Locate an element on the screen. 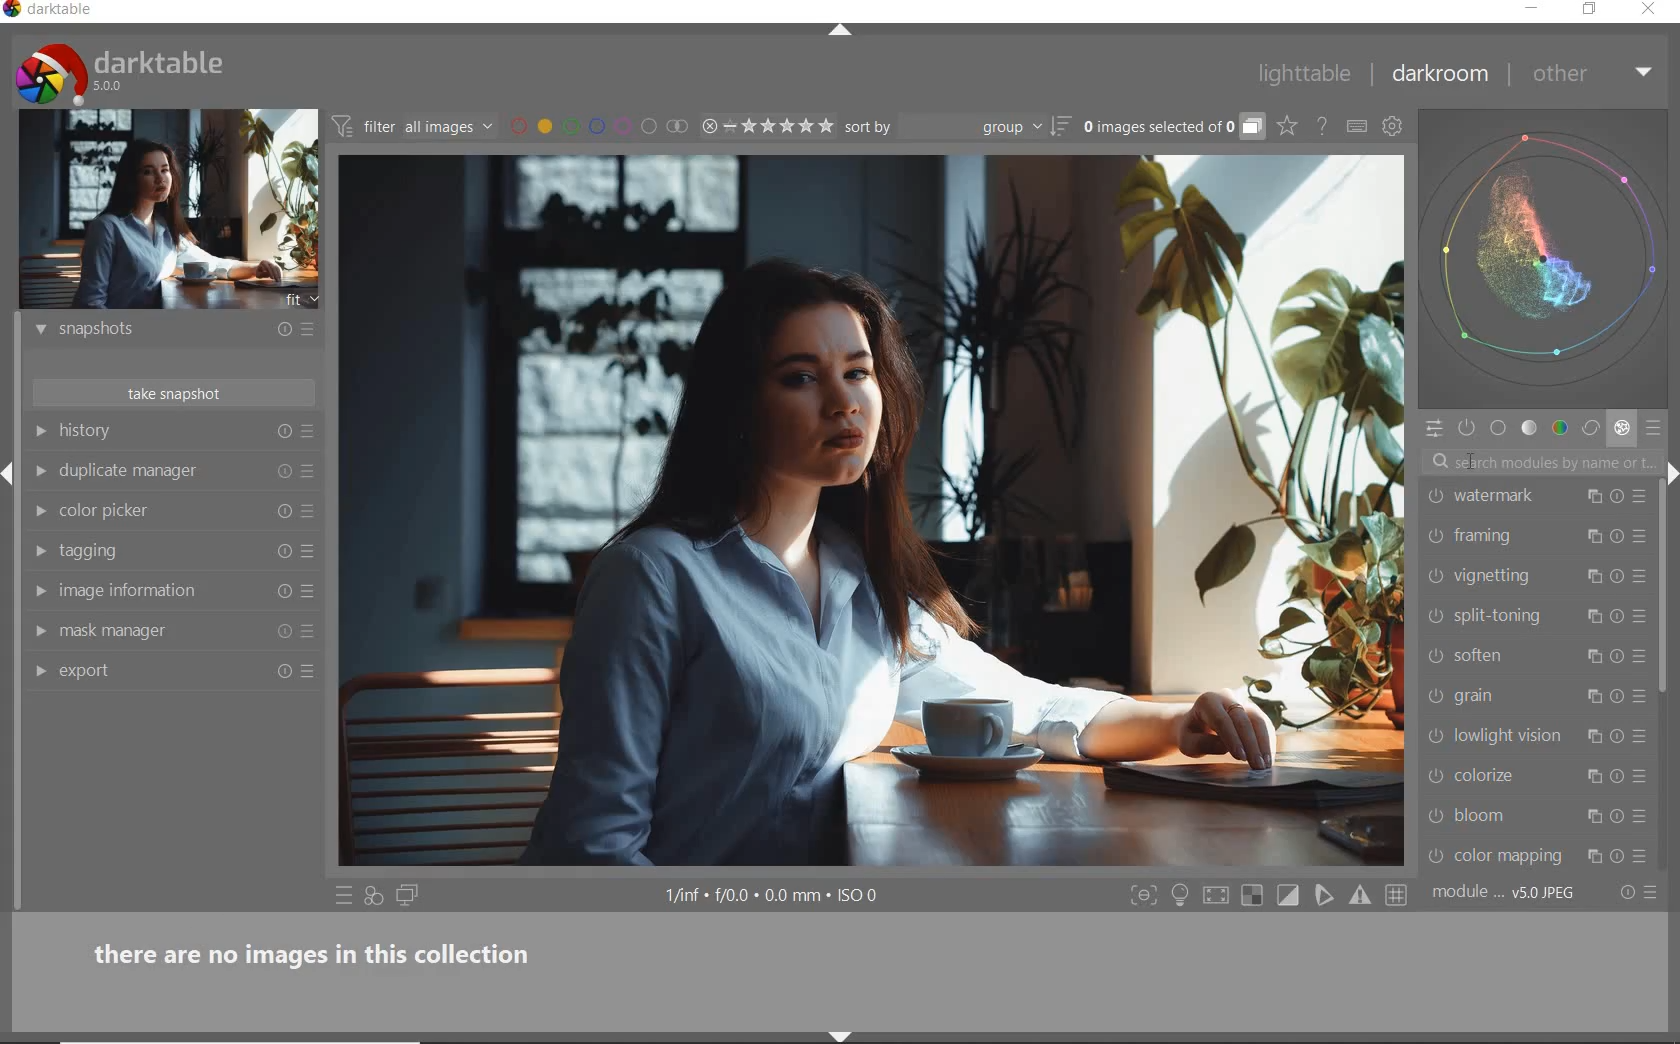 The height and width of the screenshot is (1044, 1680). preset and preferences is located at coordinates (1640, 500).